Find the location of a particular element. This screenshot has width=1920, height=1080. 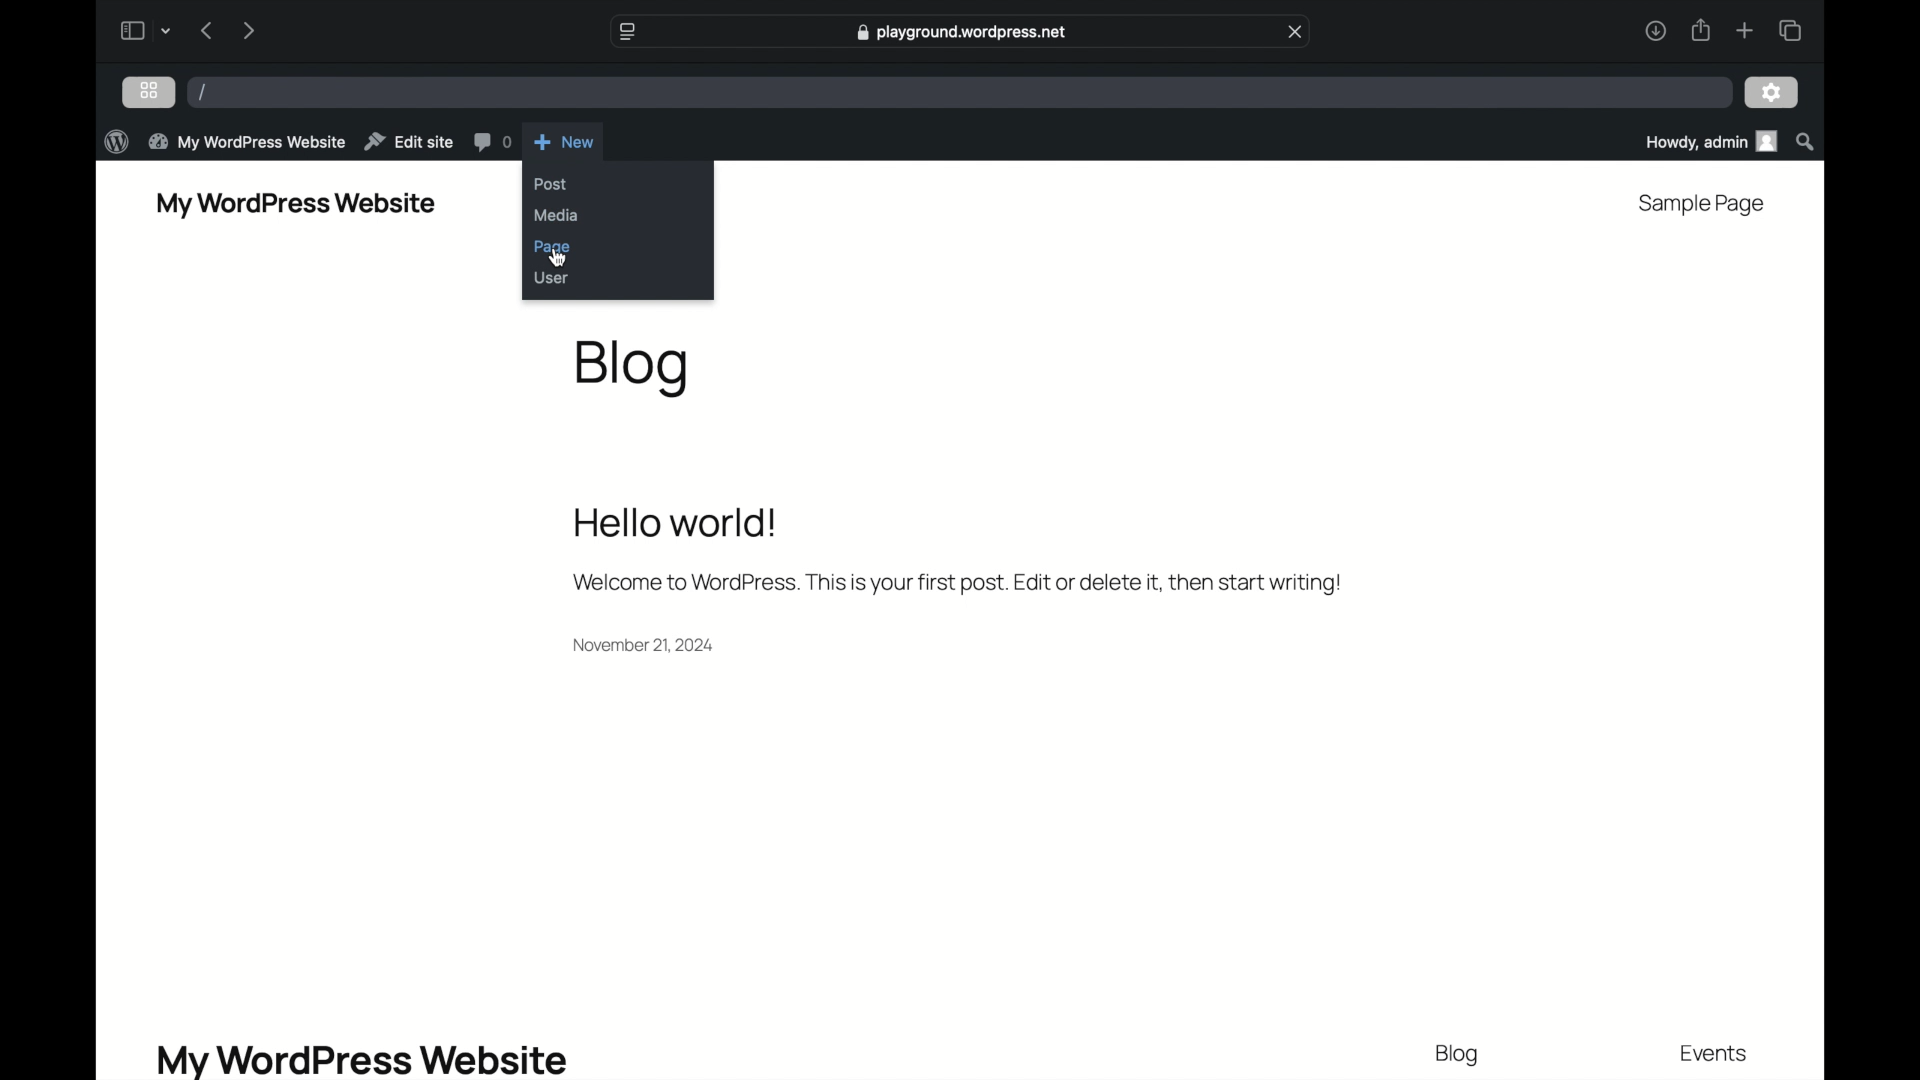

my wordpress website is located at coordinates (296, 205).